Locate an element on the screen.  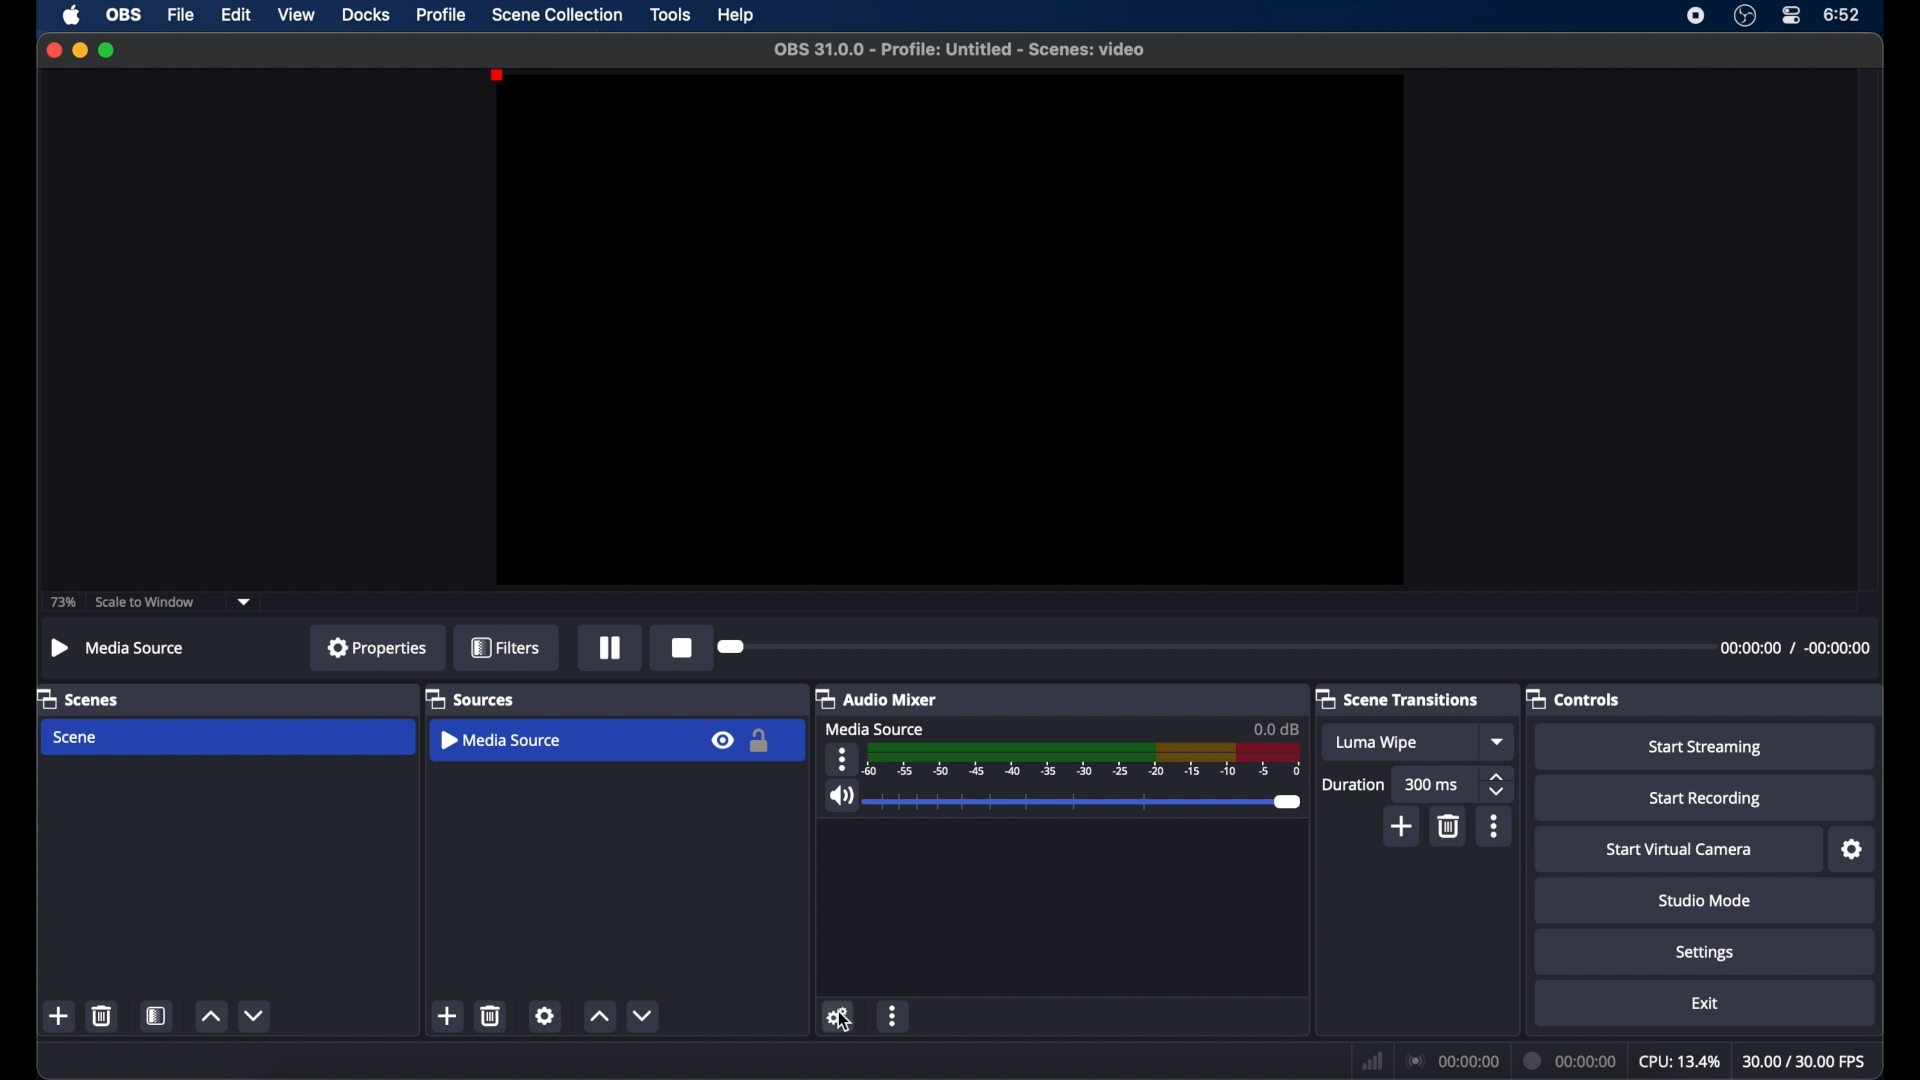
timestamps is located at coordinates (1795, 648).